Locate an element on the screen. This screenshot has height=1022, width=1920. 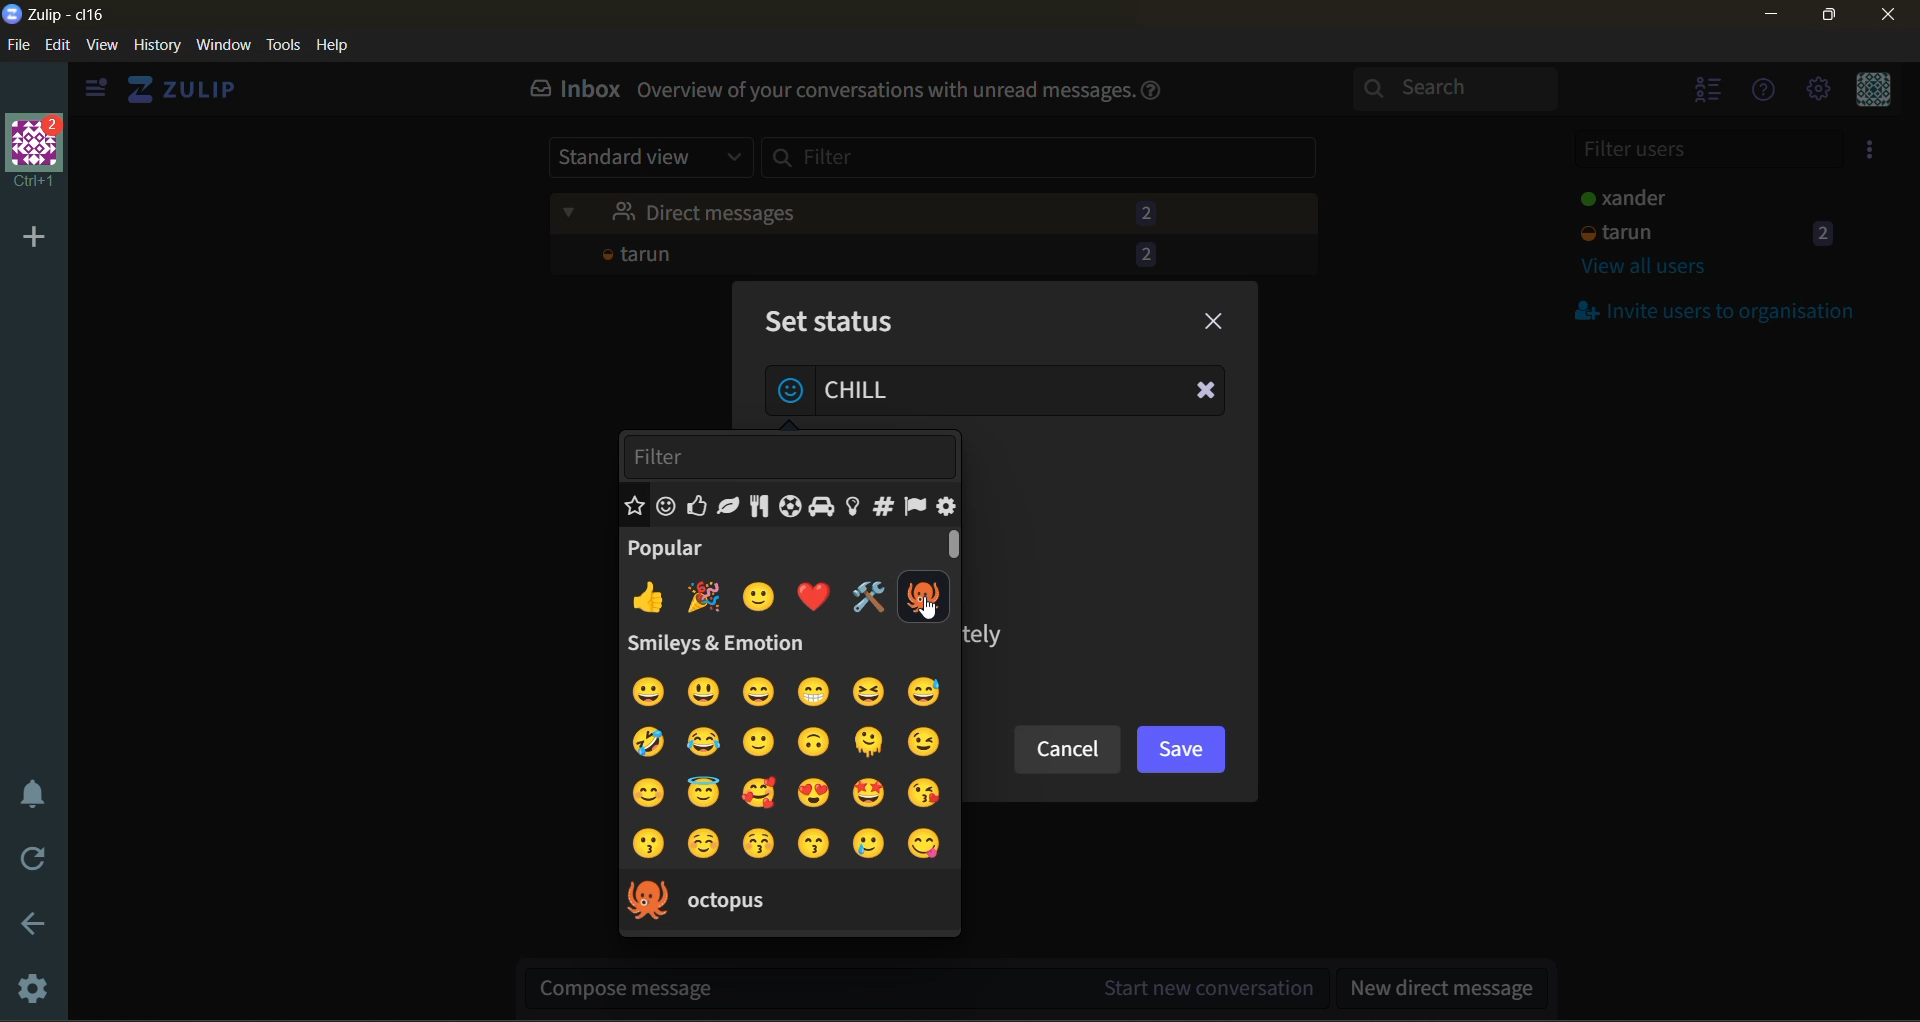
app name and organisation name is located at coordinates (58, 15).